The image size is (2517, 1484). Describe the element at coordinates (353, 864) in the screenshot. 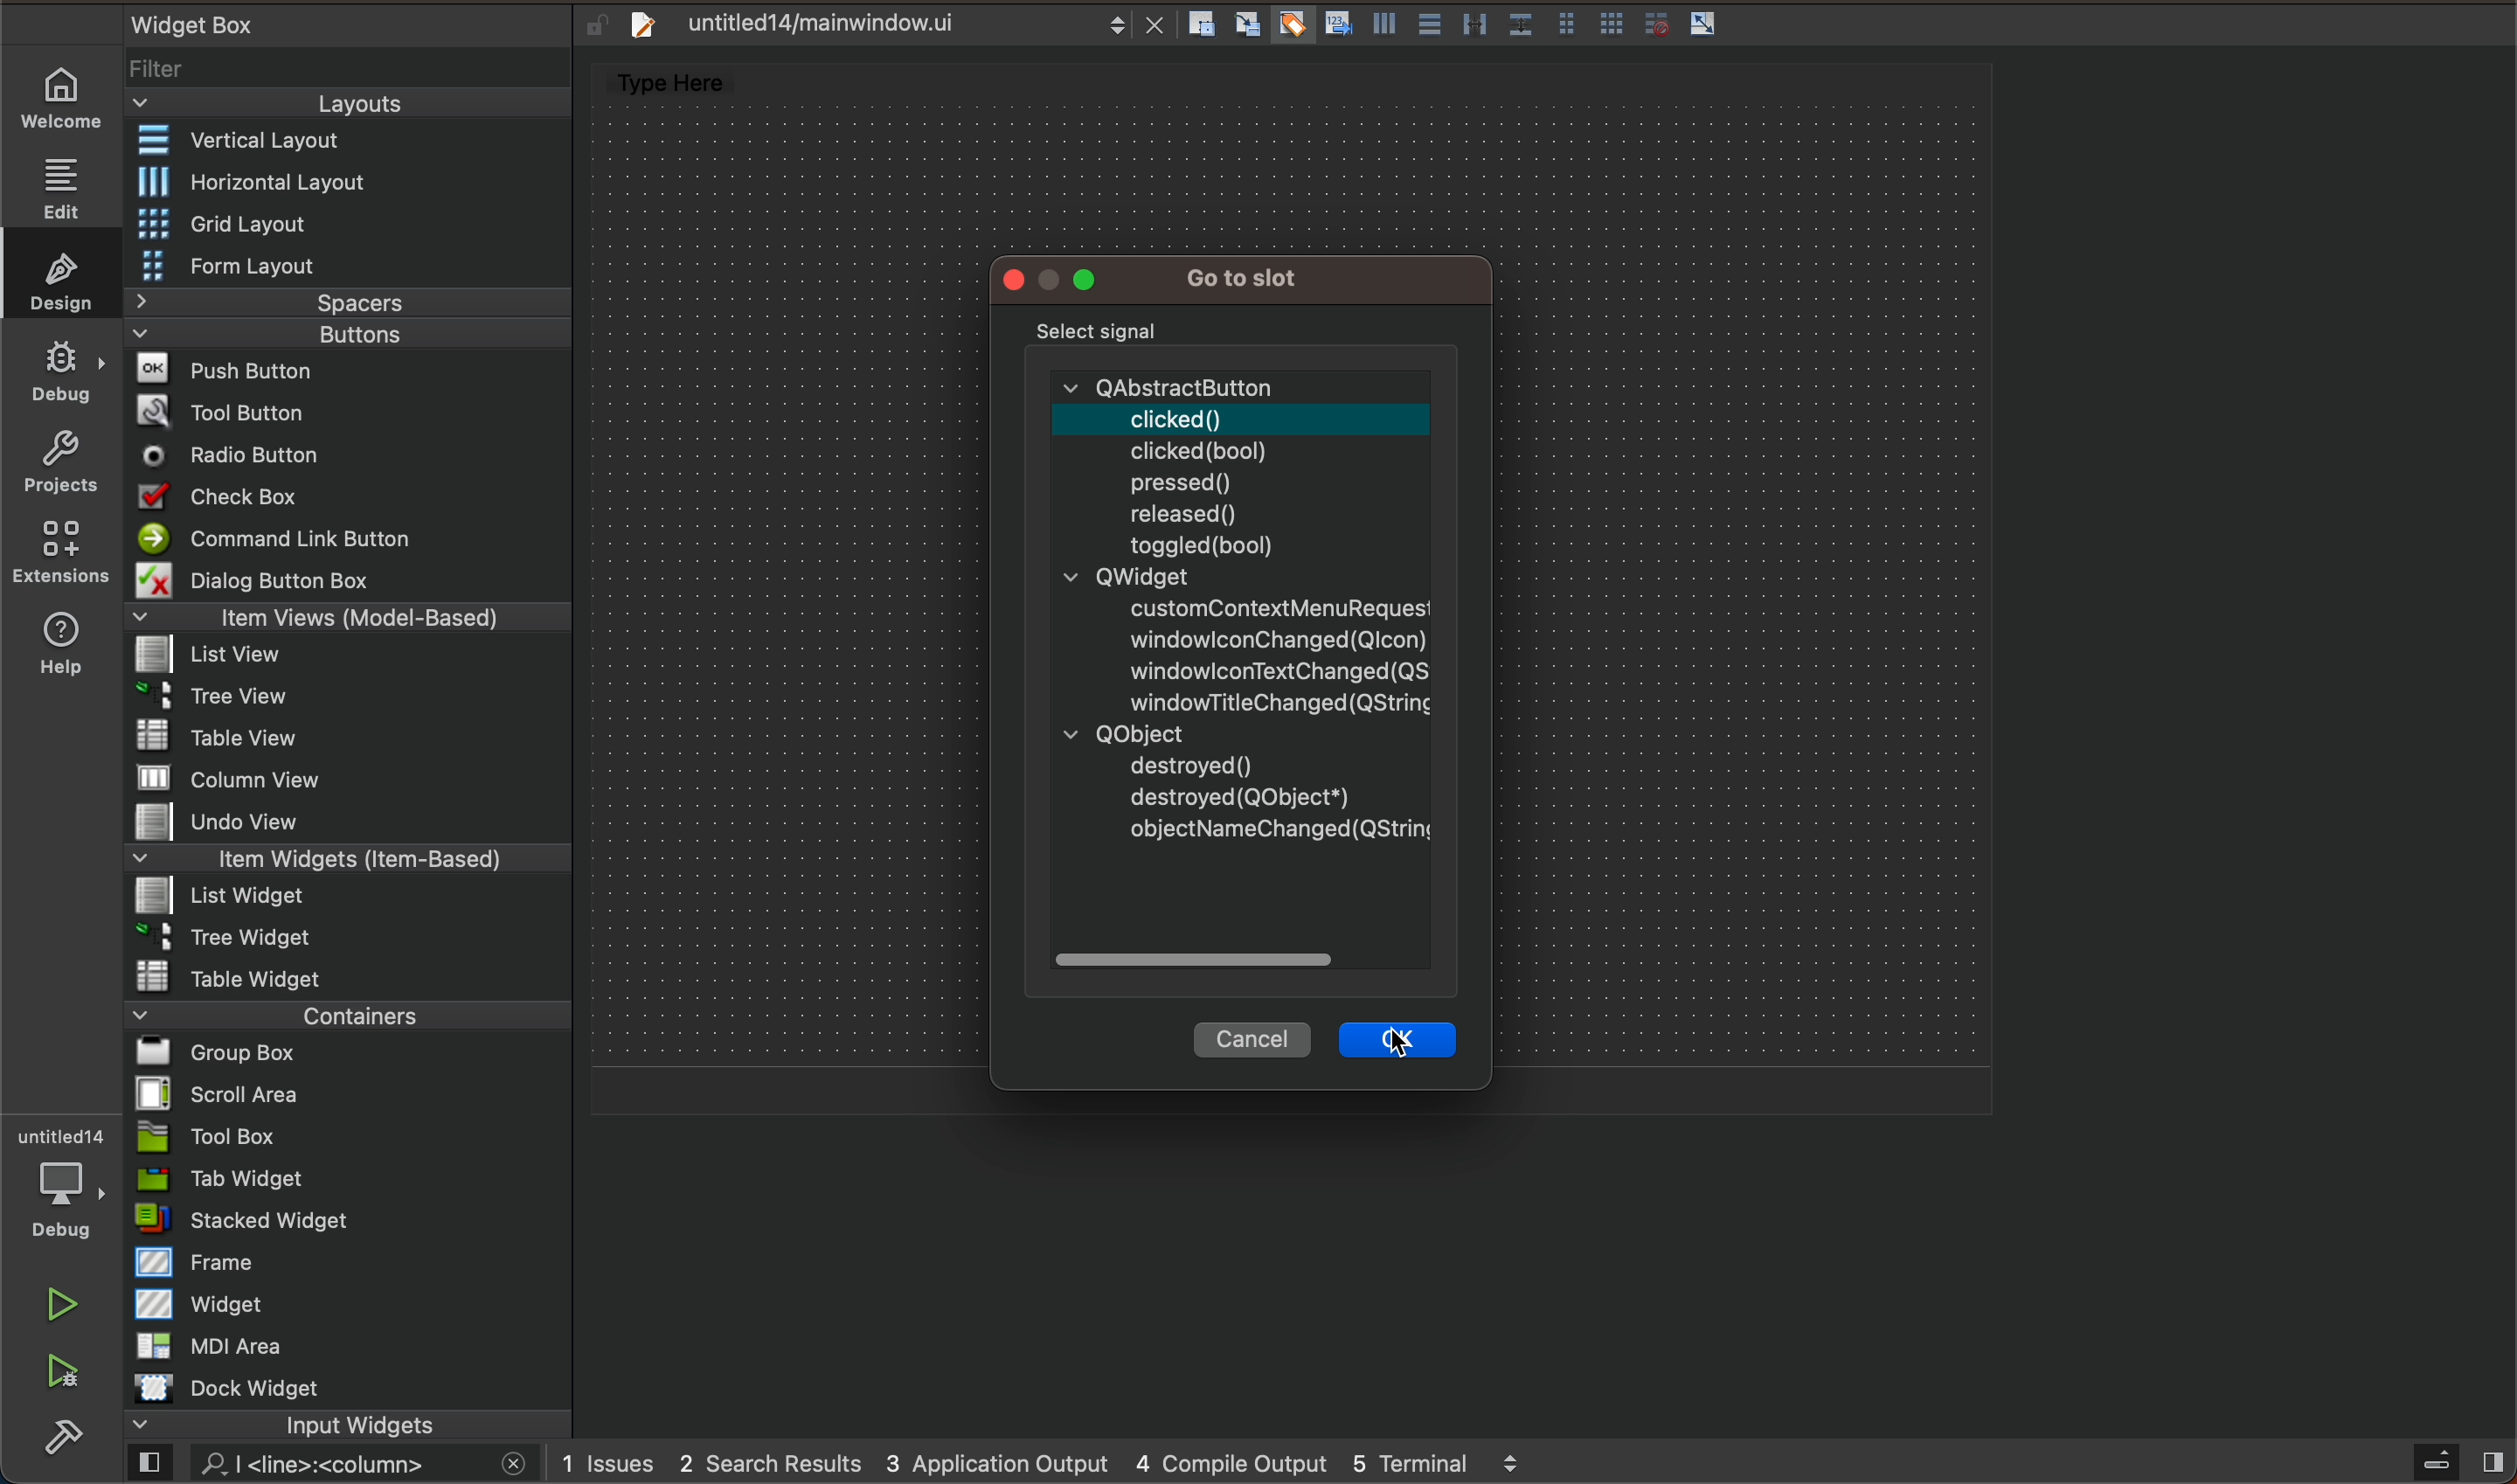

I see `item widget` at that location.